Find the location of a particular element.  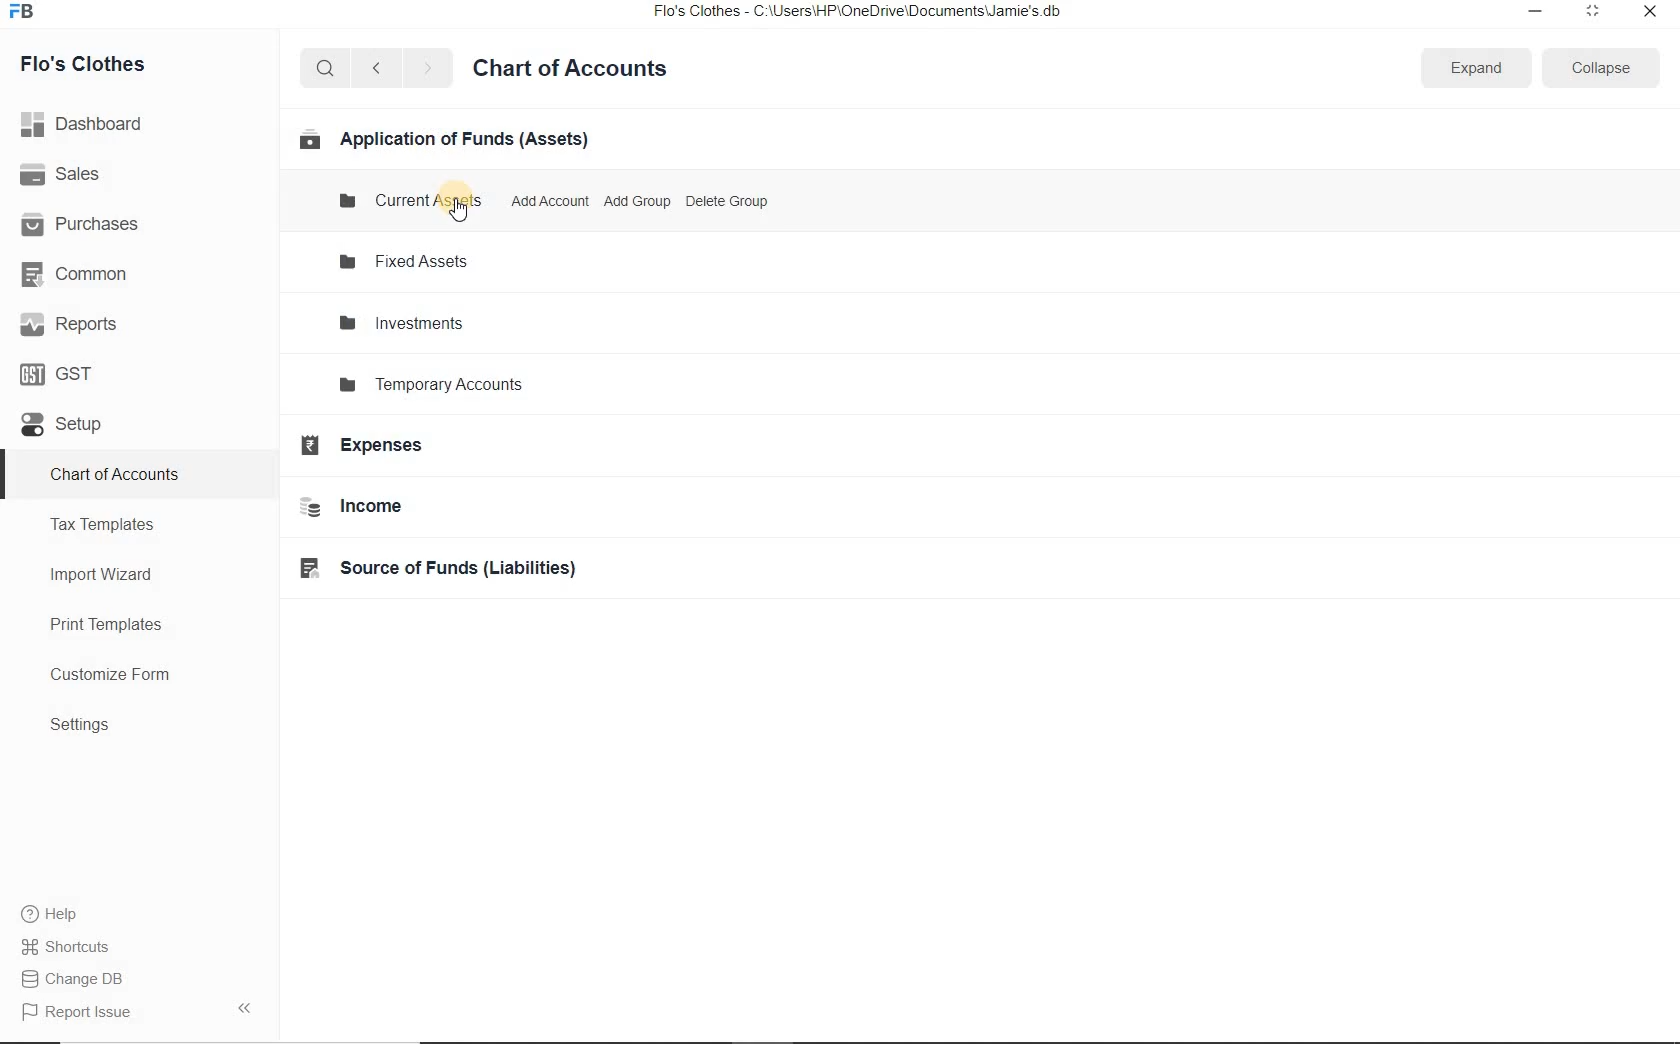

search is located at coordinates (326, 69).